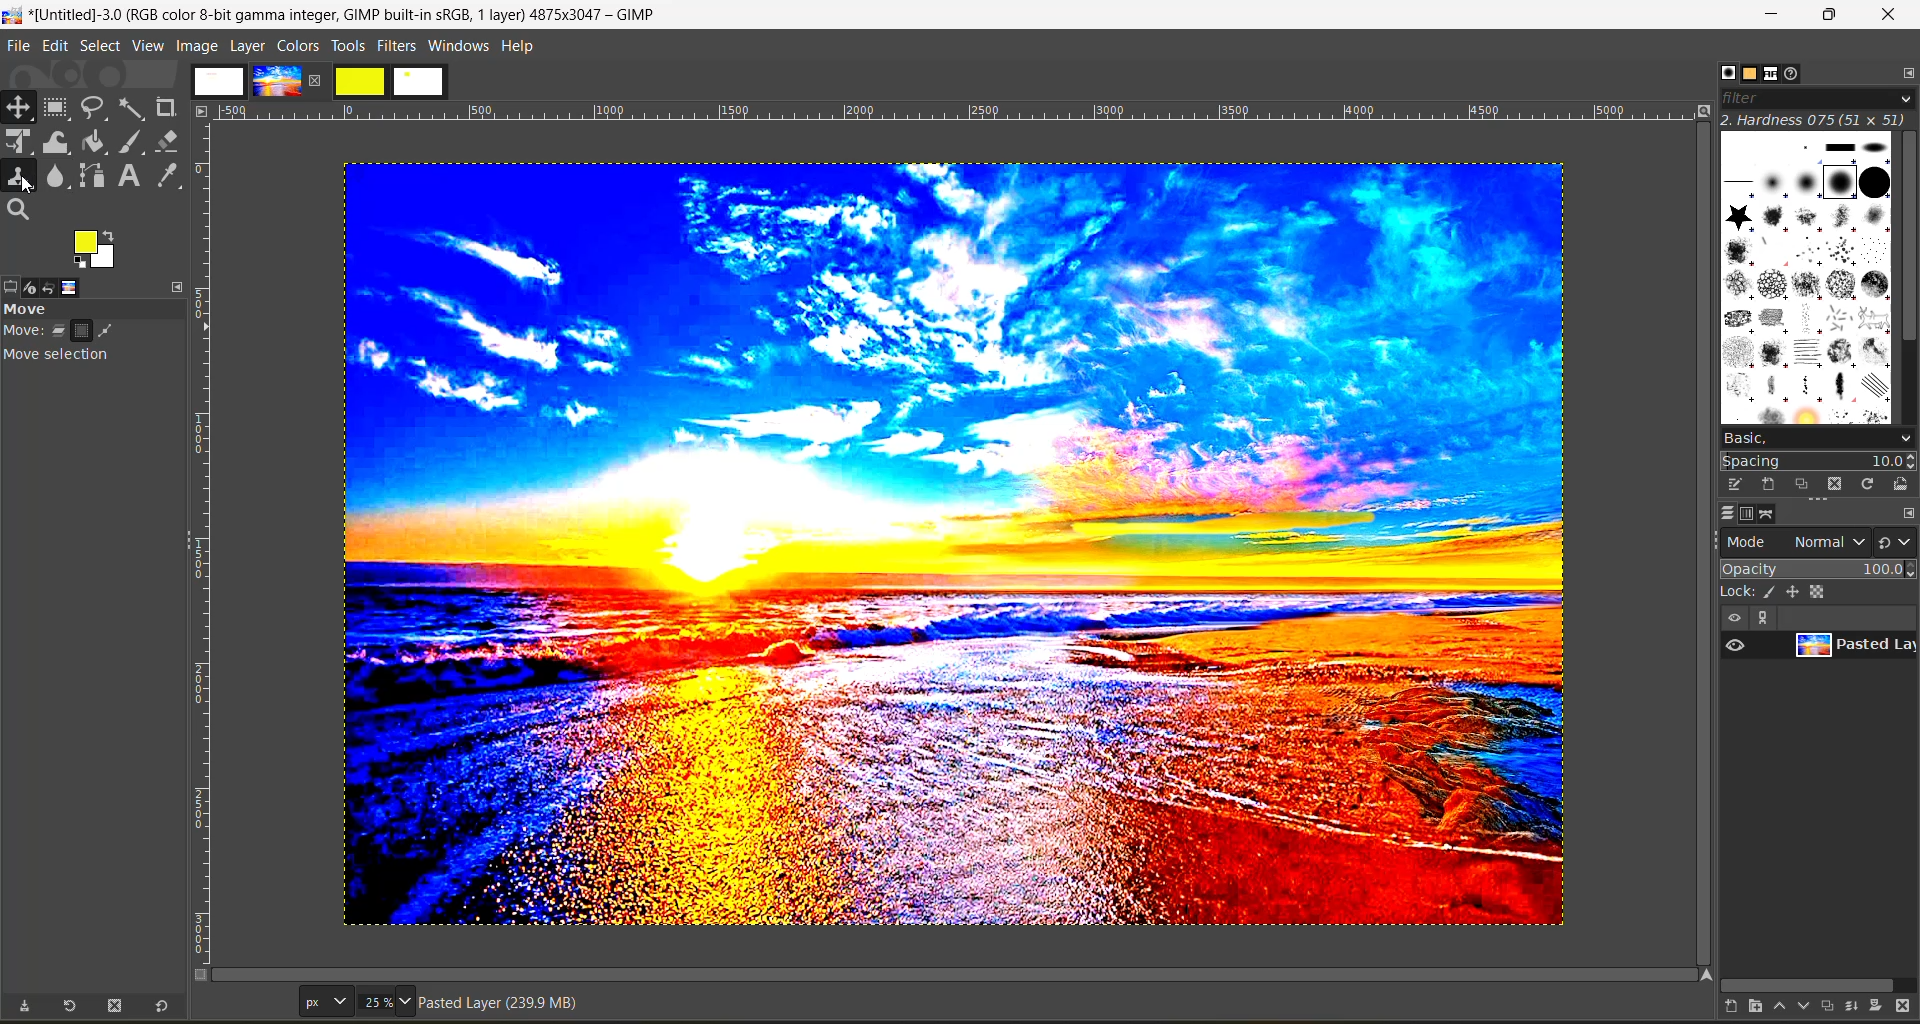 The image size is (1920, 1024). Describe the element at coordinates (421, 83) in the screenshot. I see `white` at that location.